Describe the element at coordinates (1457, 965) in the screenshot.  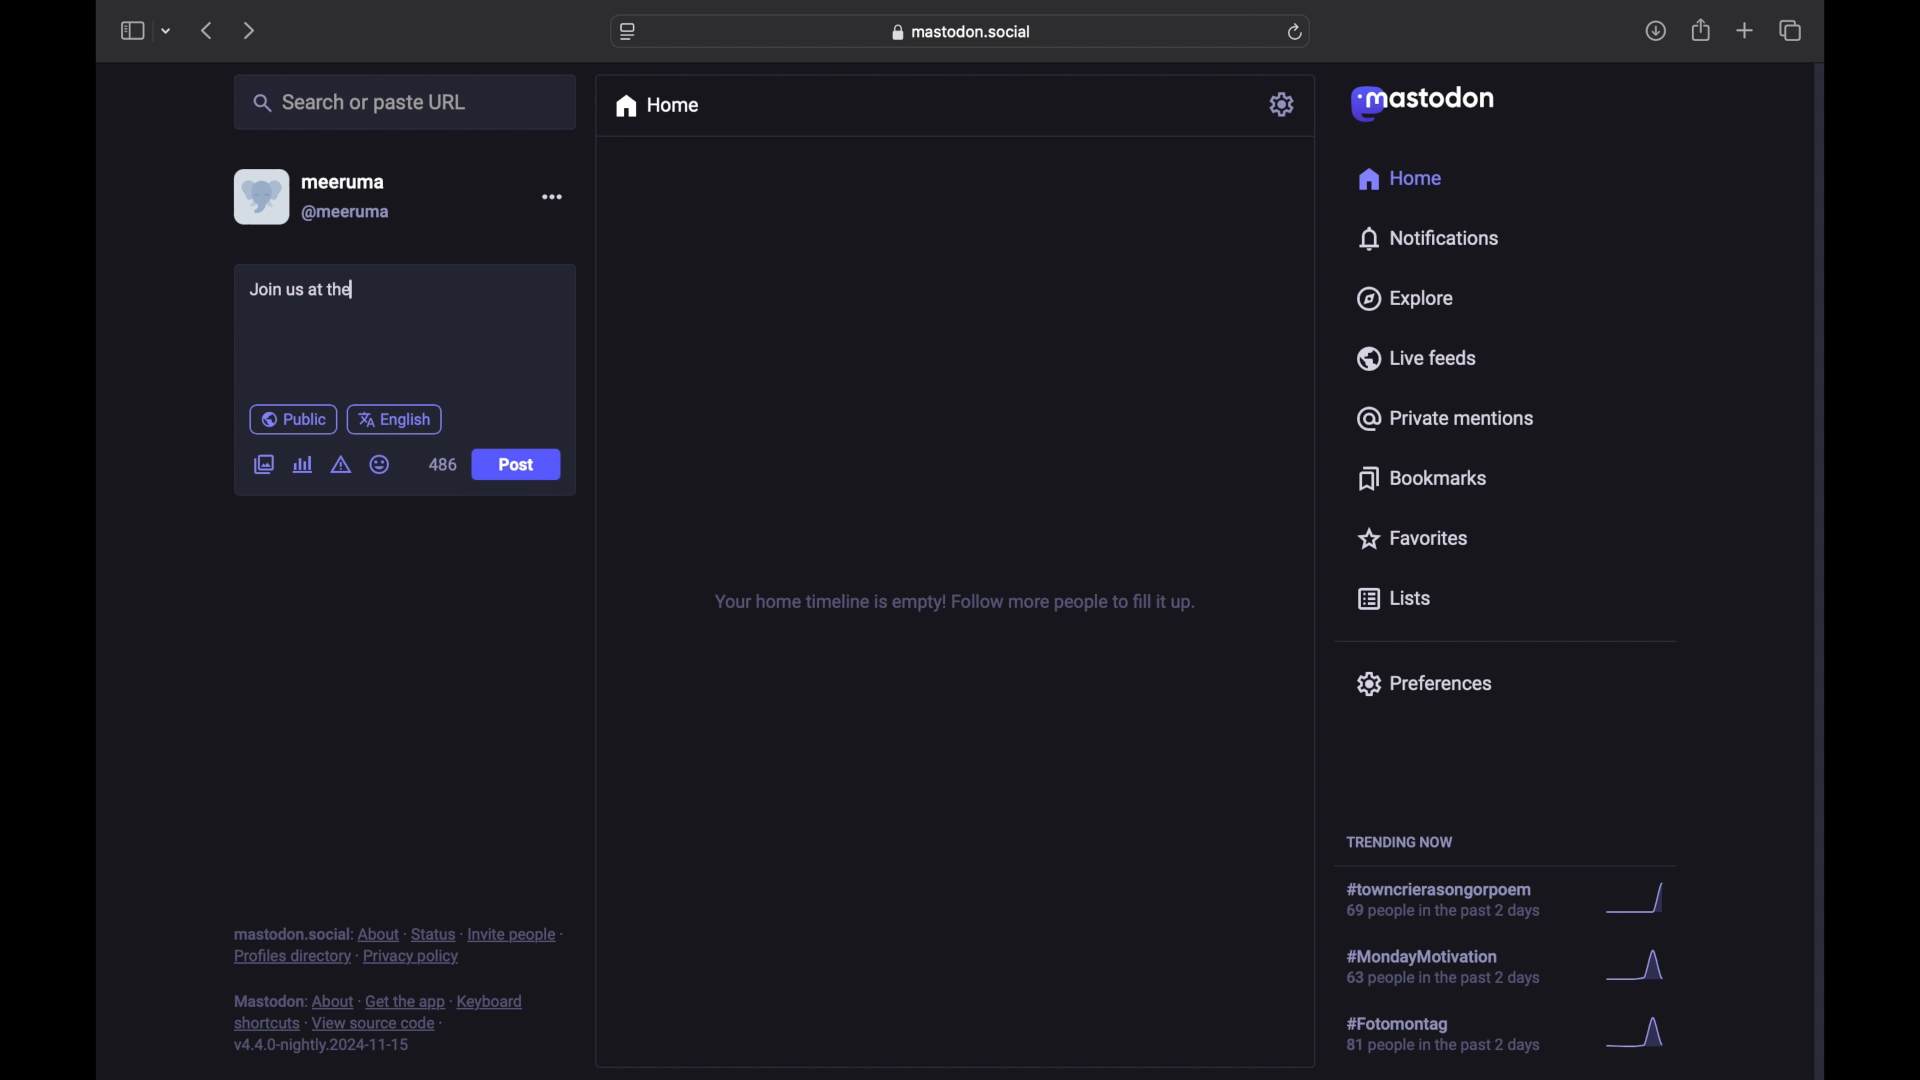
I see `hashtag trend` at that location.